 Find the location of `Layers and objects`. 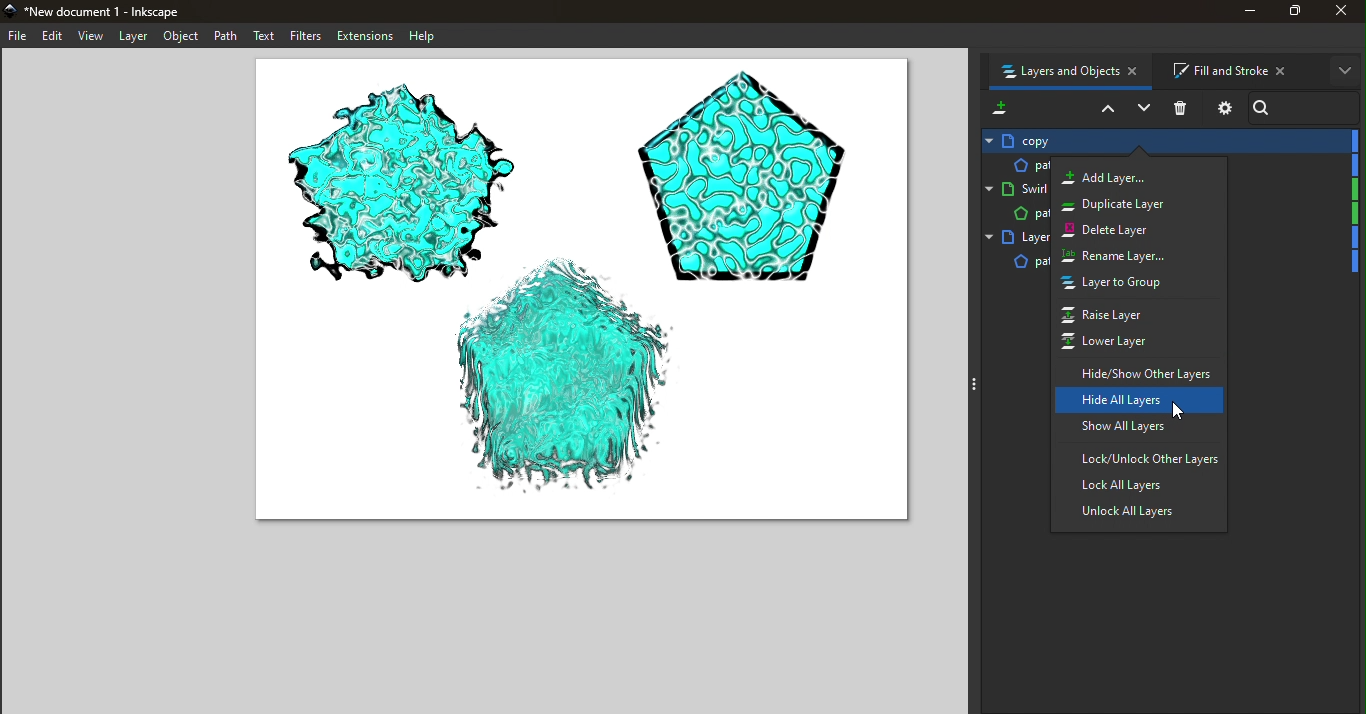

Layers and objects is located at coordinates (1068, 70).